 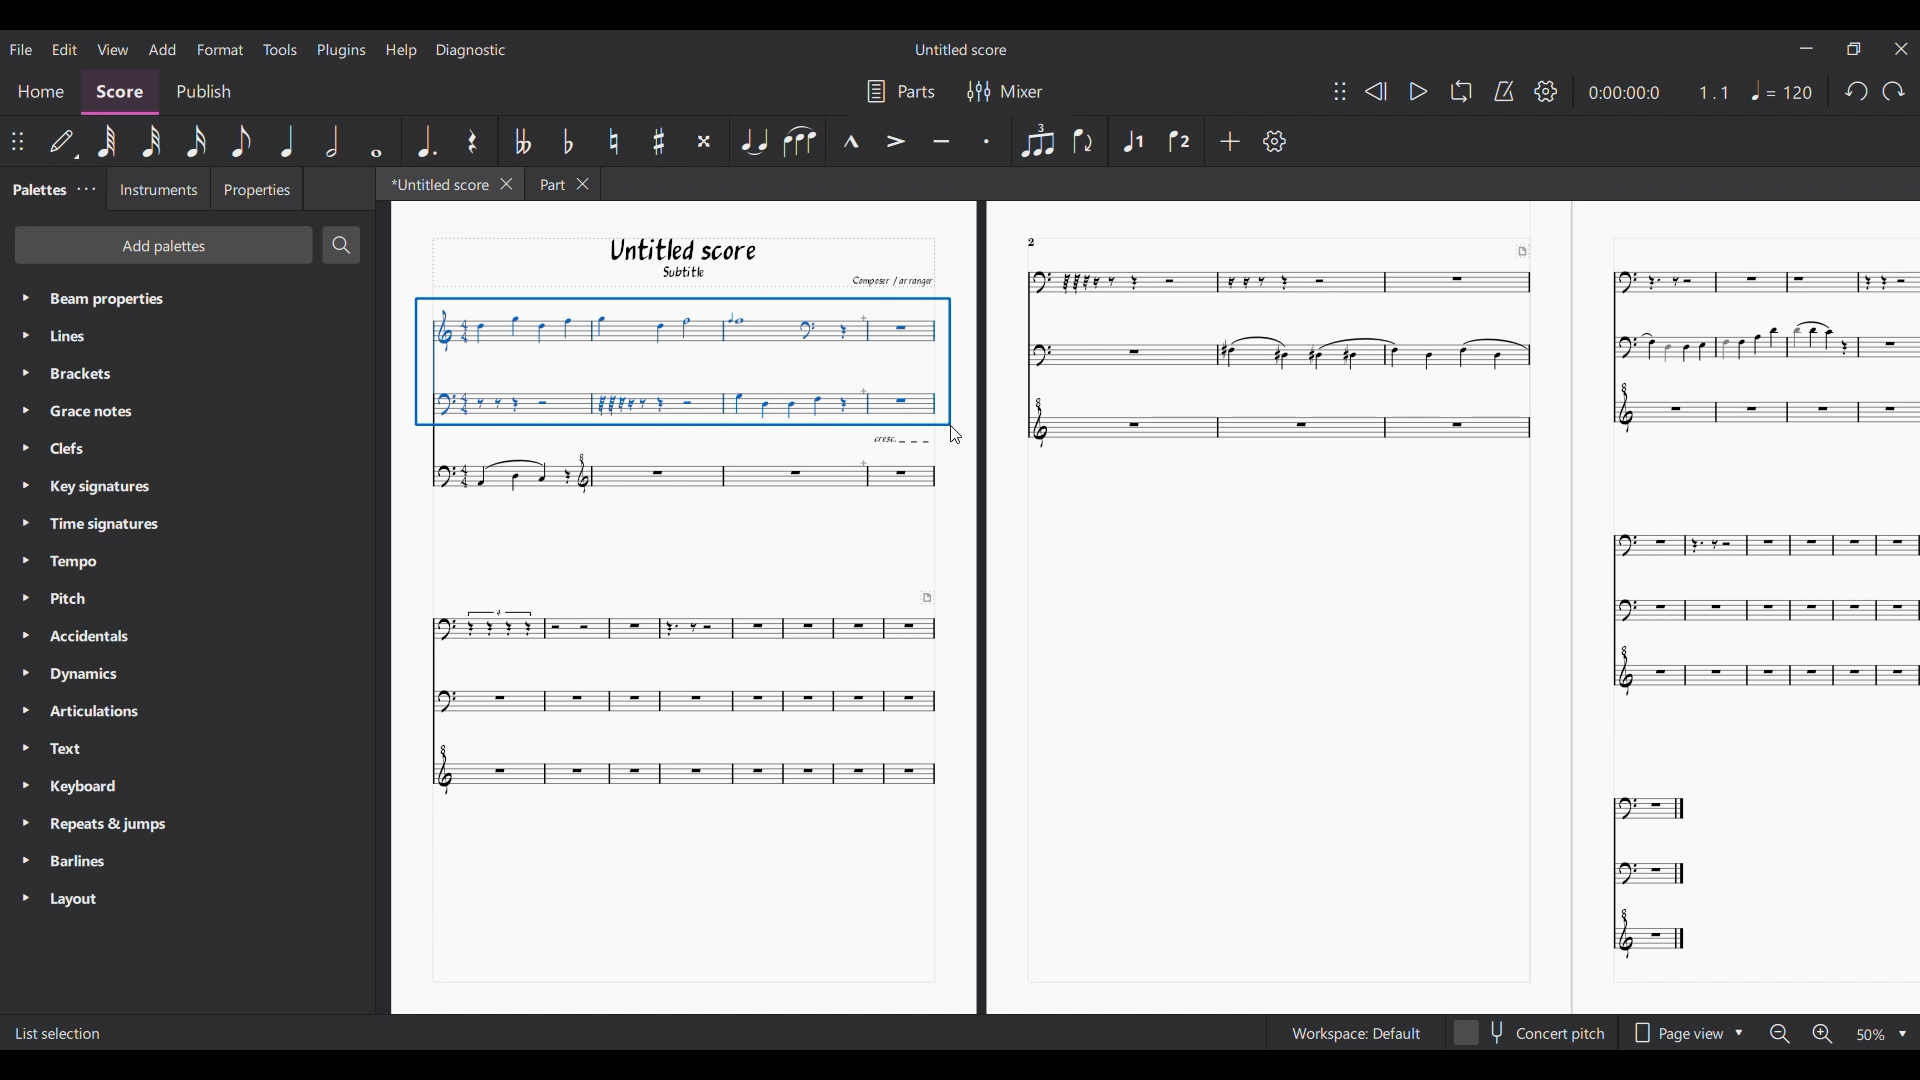 I want to click on Parts, so click(x=917, y=91).